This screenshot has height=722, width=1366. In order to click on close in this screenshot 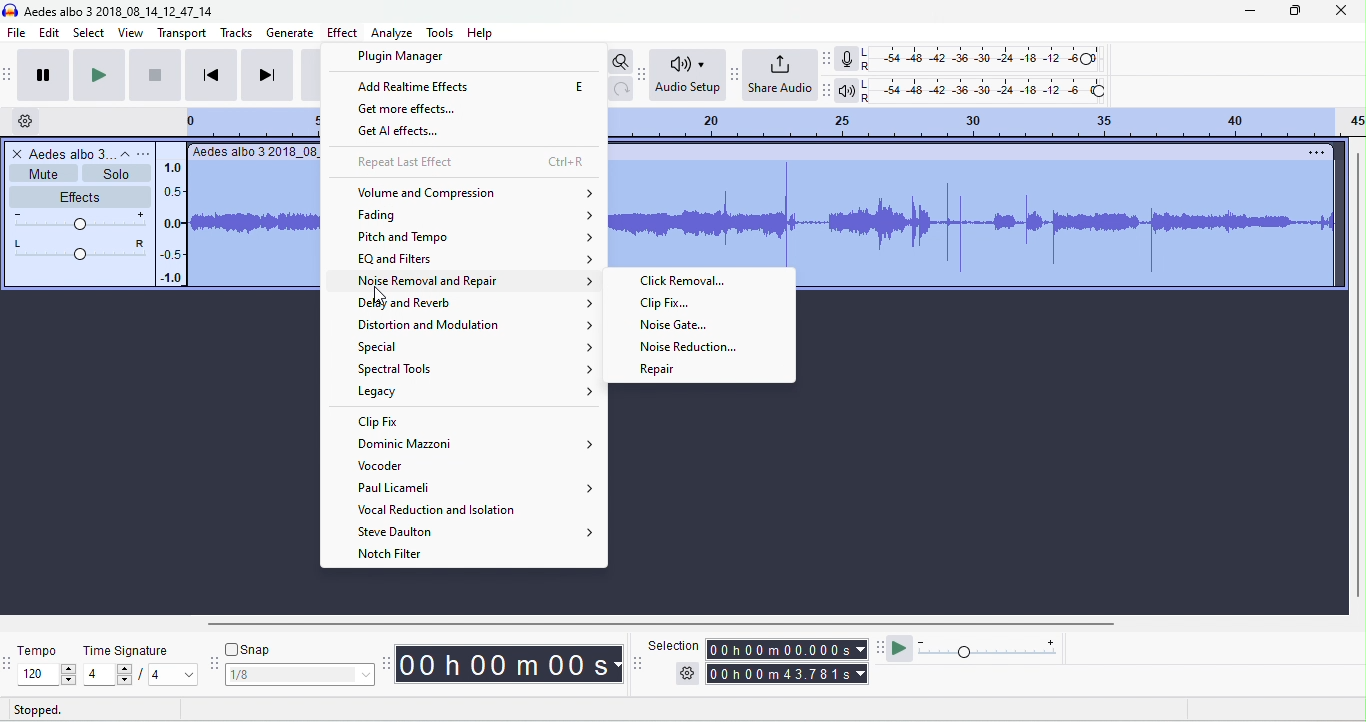, I will do `click(1342, 9)`.